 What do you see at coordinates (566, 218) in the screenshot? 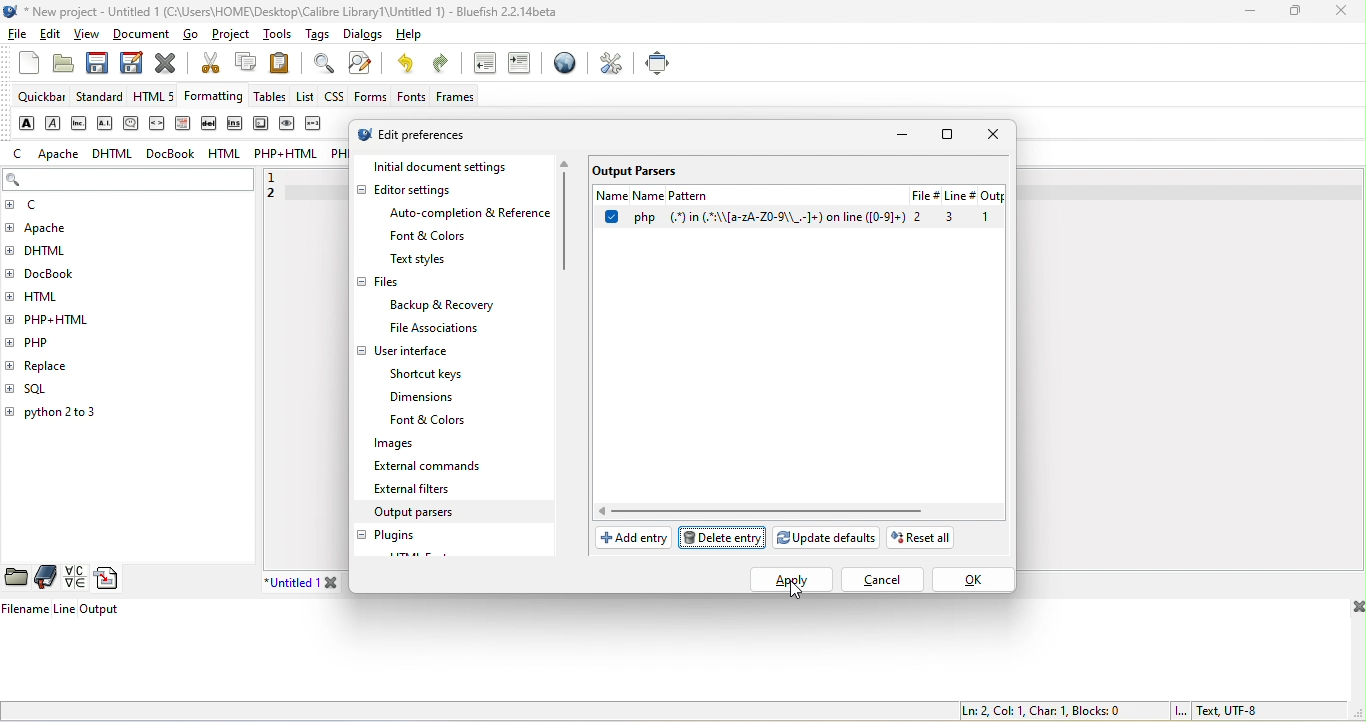
I see `vertical scroll bar` at bounding box center [566, 218].